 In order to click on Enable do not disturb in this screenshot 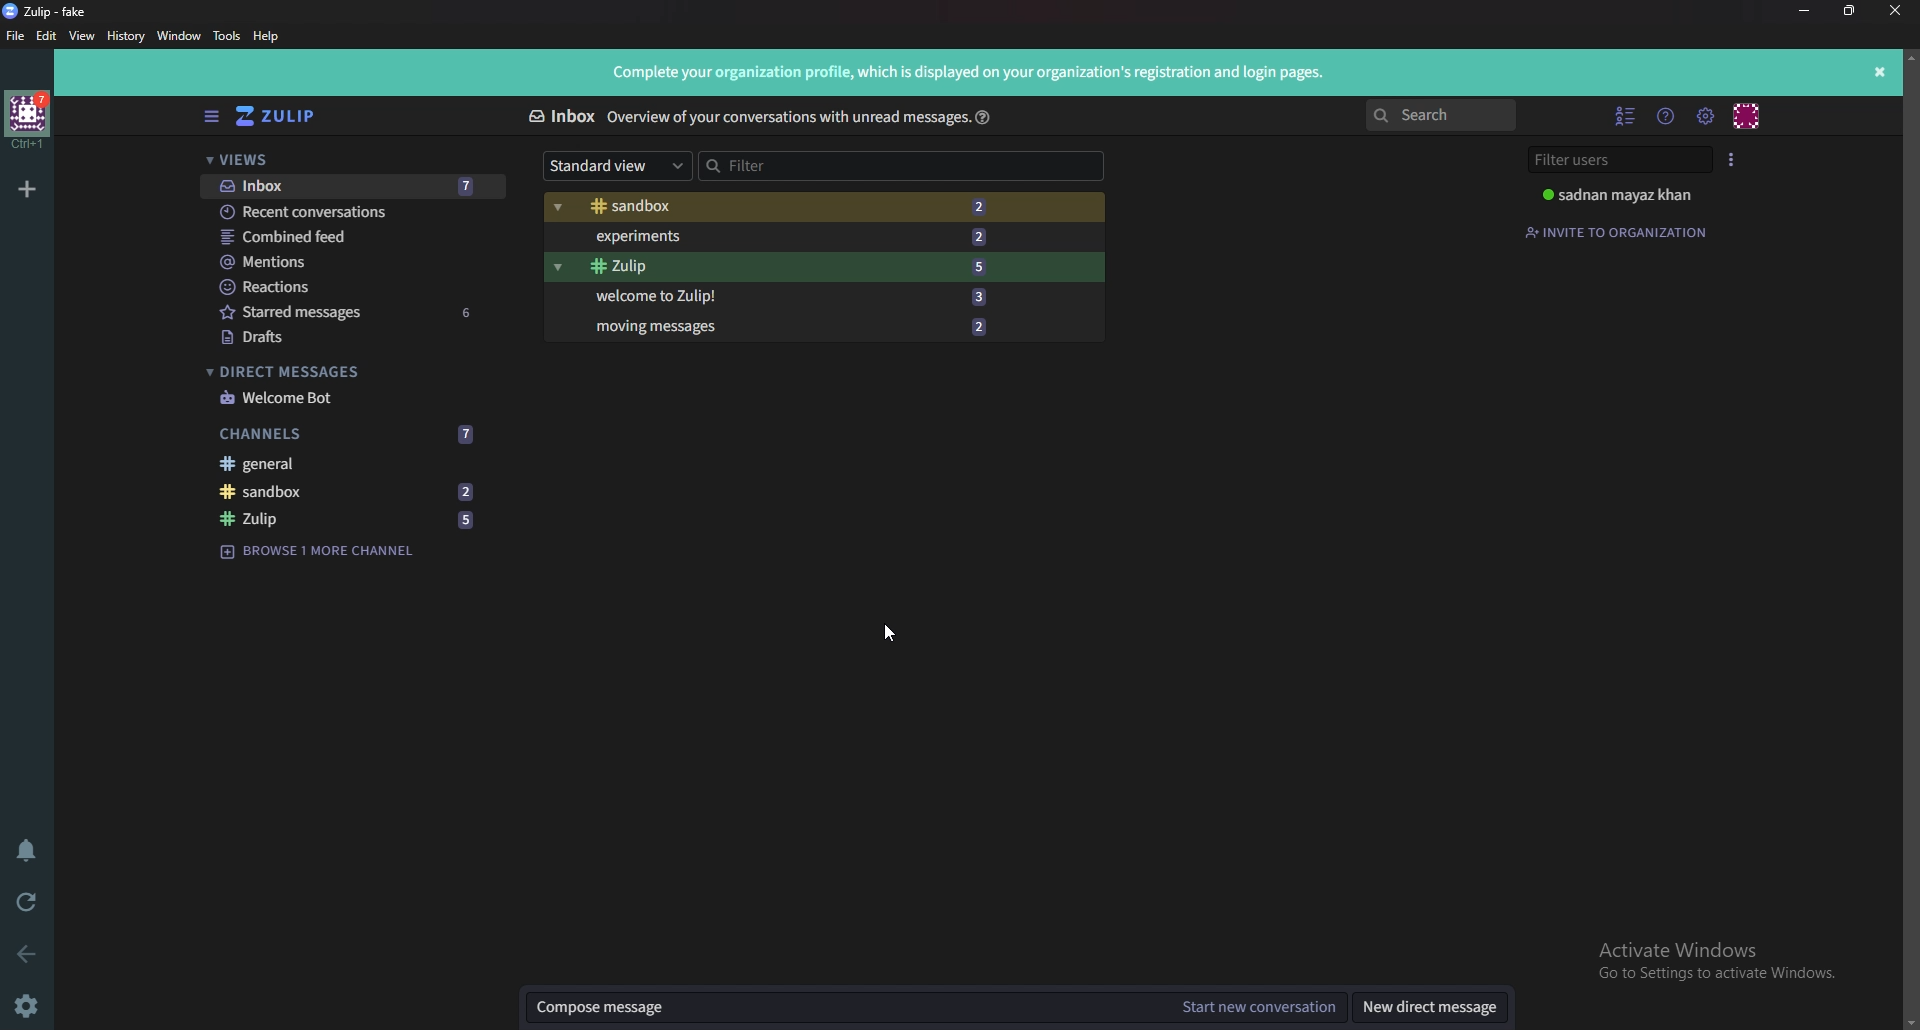, I will do `click(28, 850)`.